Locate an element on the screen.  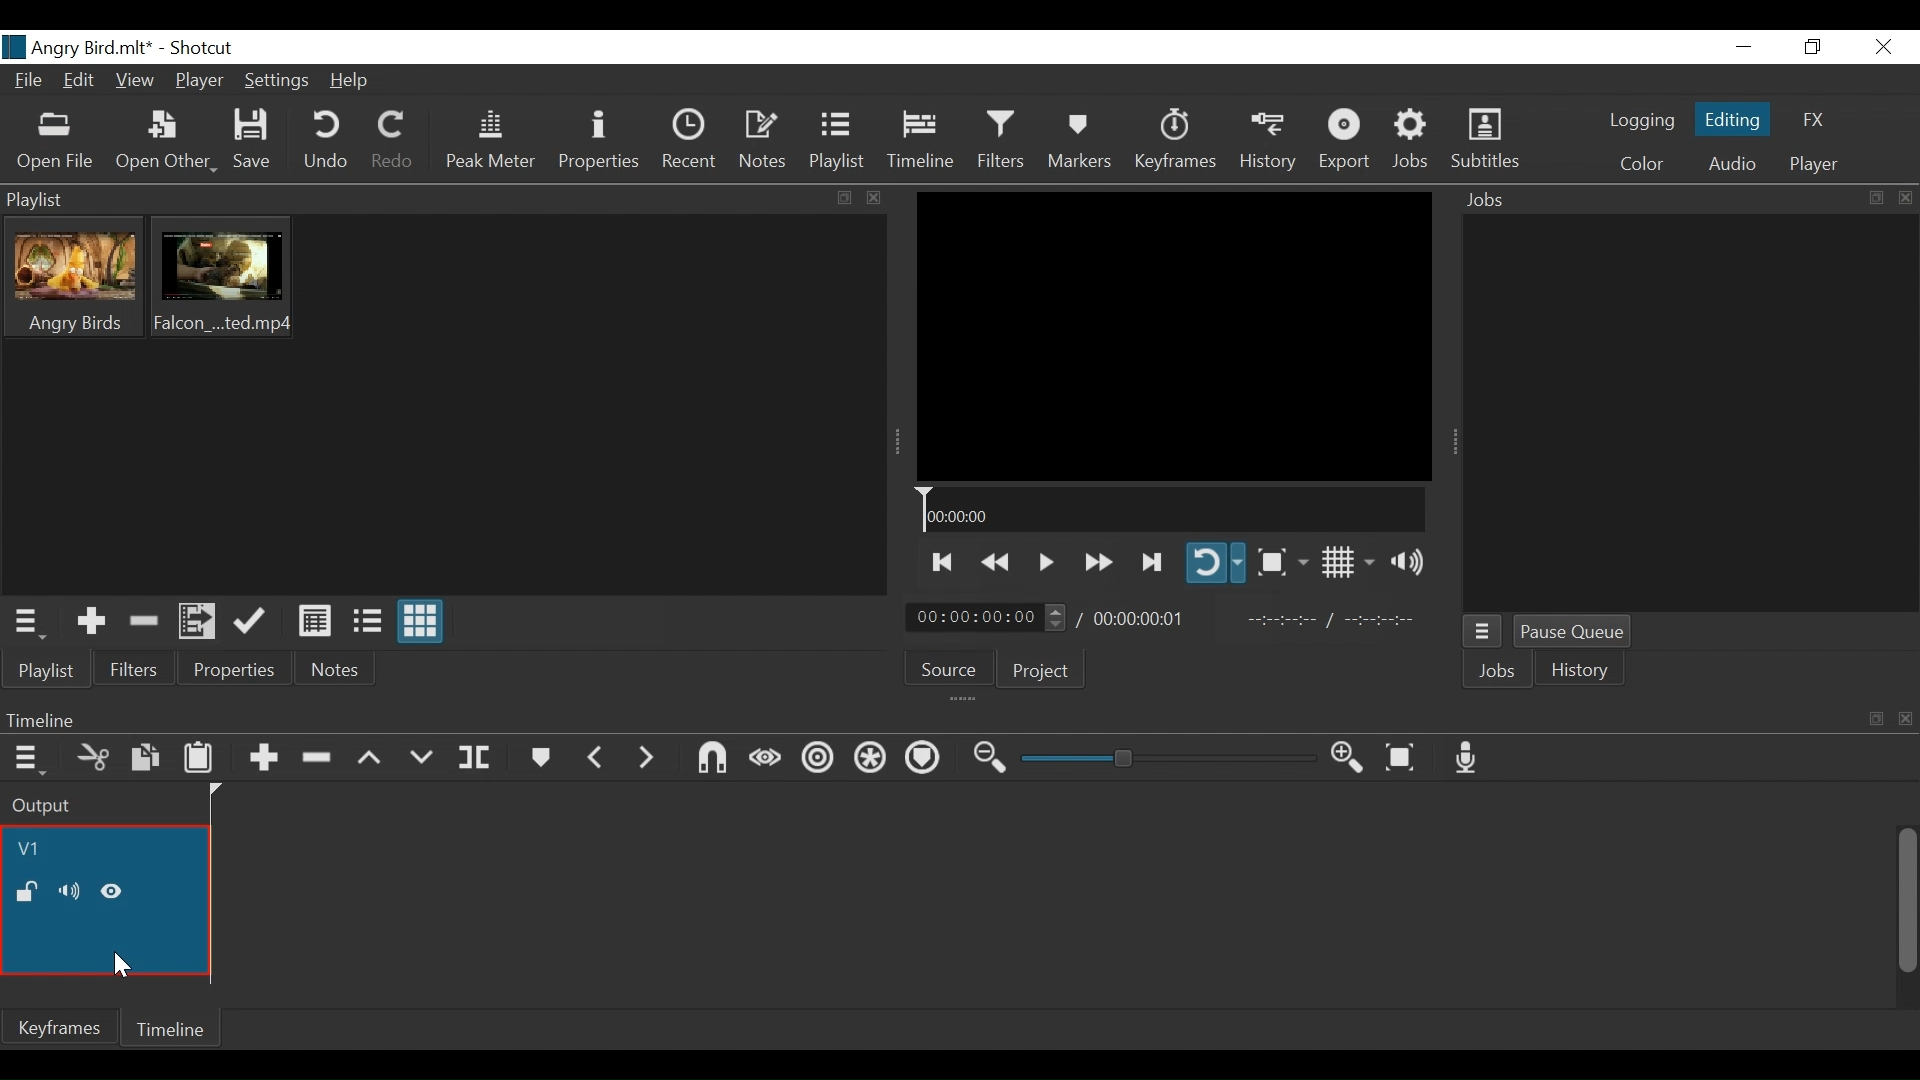
Timeline is located at coordinates (1171, 508).